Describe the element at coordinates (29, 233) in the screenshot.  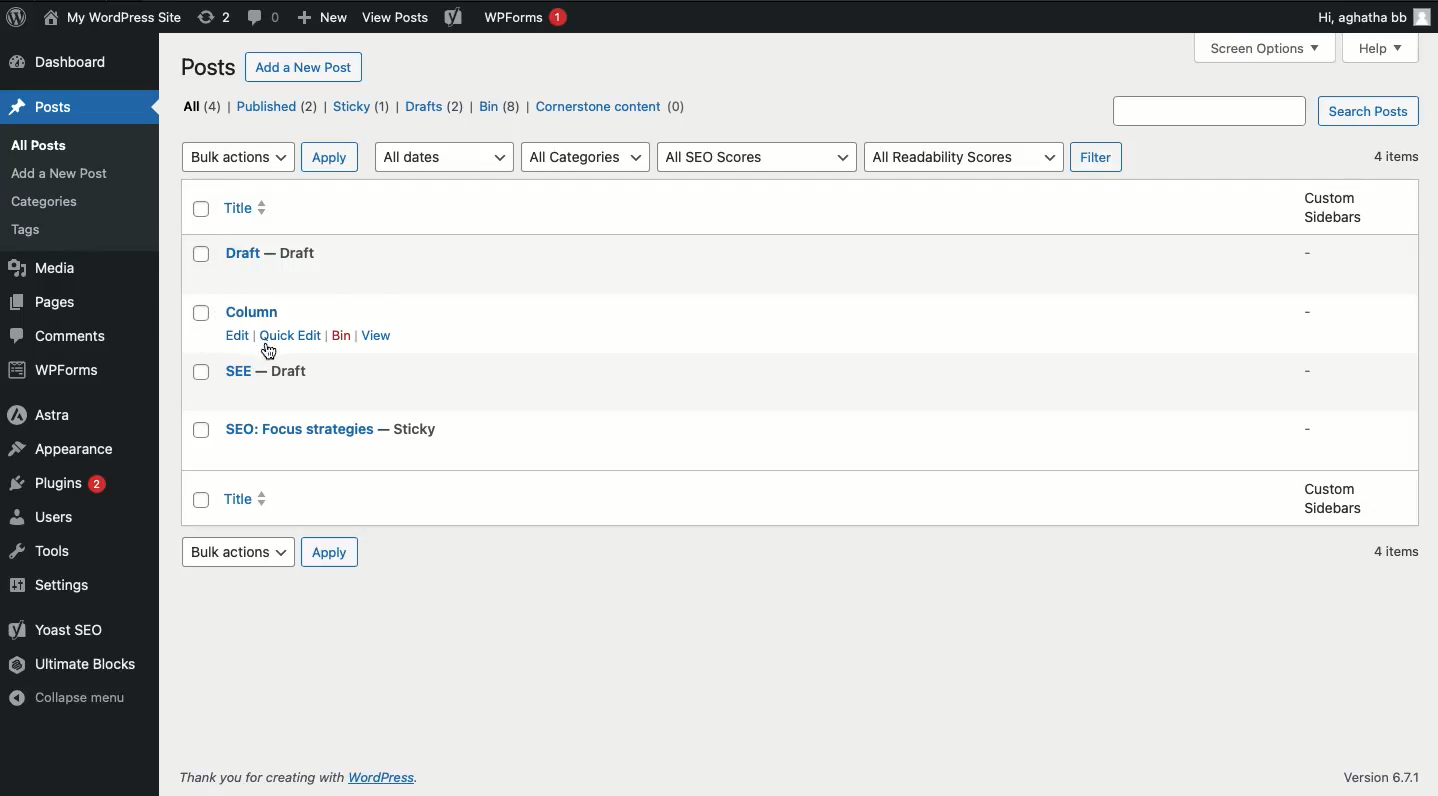
I see `` at that location.